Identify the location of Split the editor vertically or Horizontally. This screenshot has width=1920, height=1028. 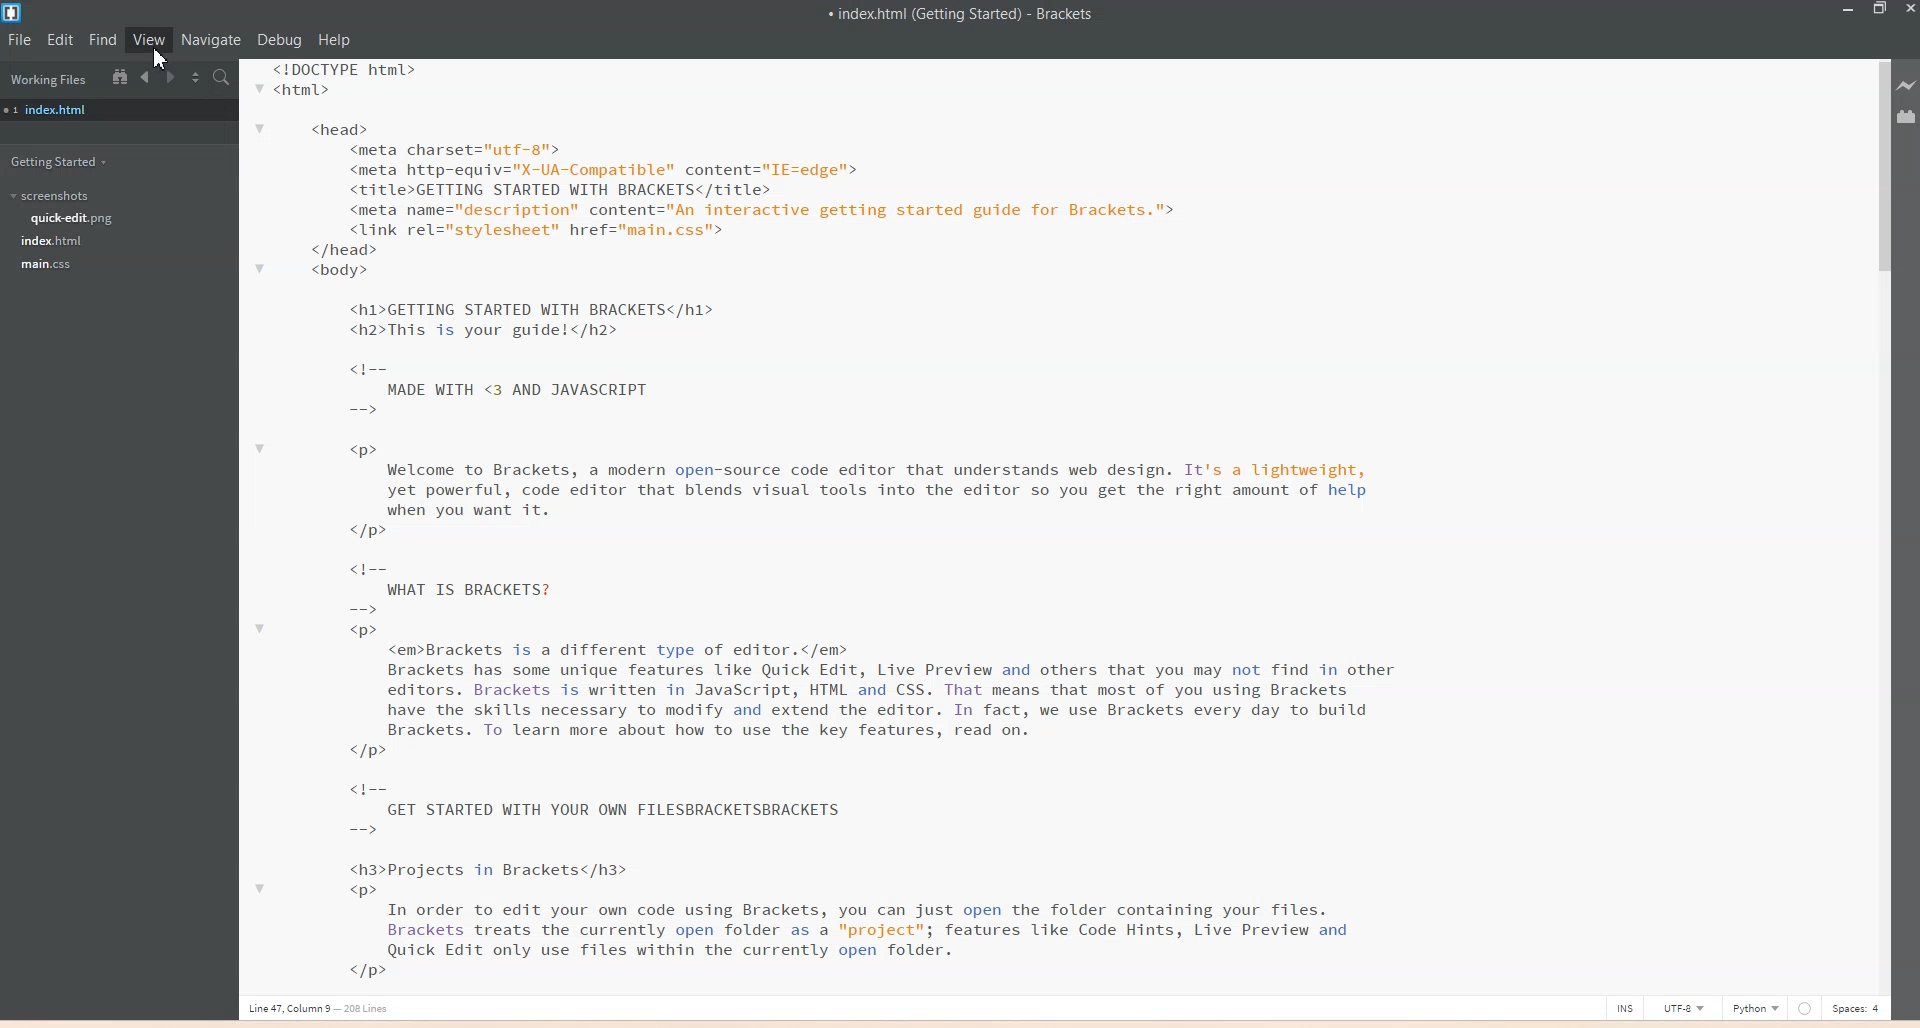
(197, 77).